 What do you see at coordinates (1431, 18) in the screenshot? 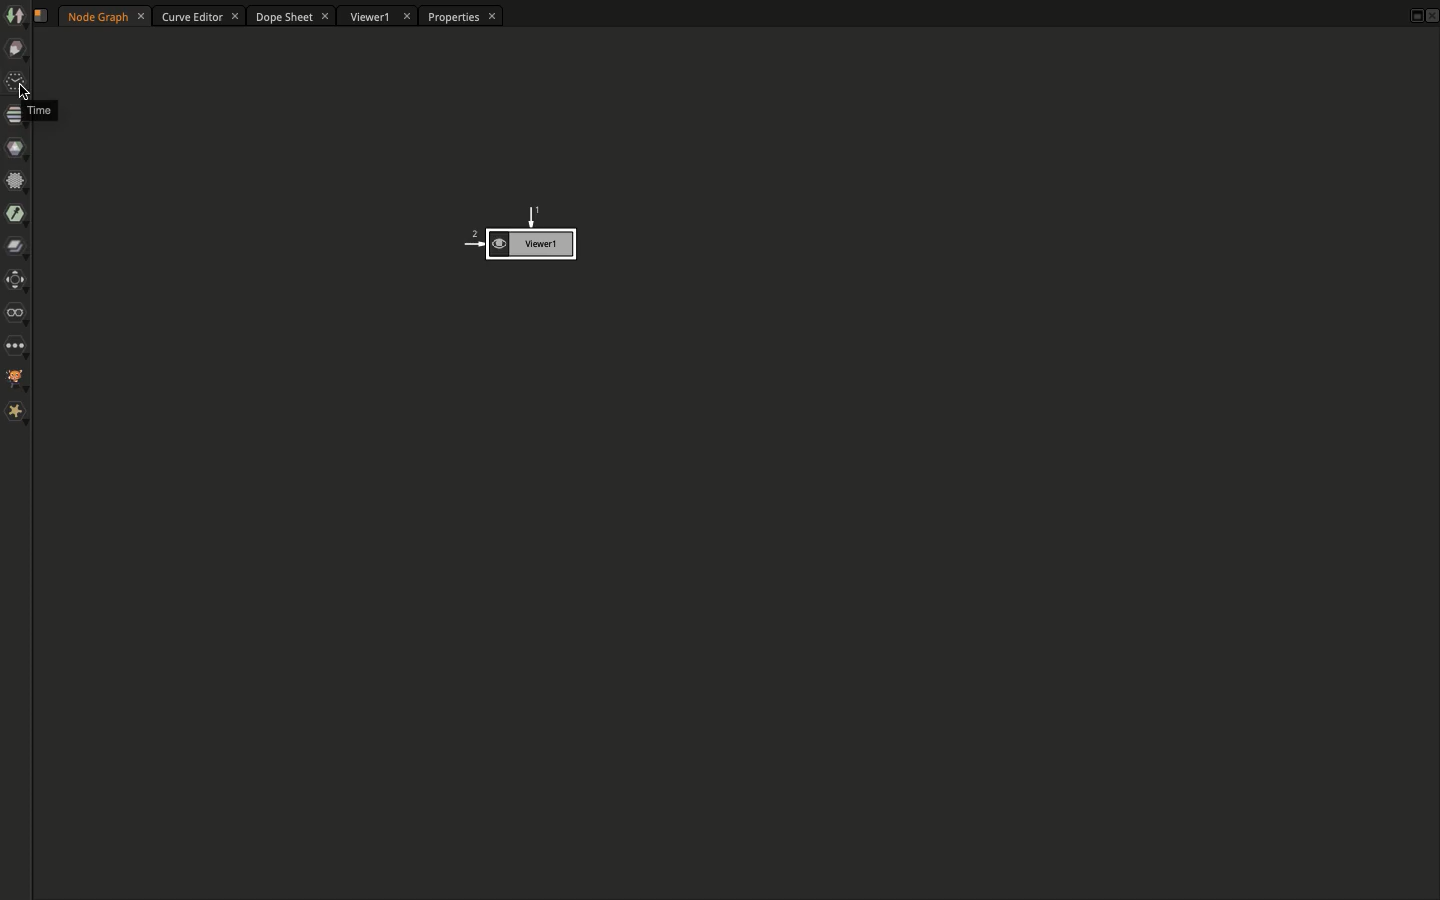
I see `Close` at bounding box center [1431, 18].